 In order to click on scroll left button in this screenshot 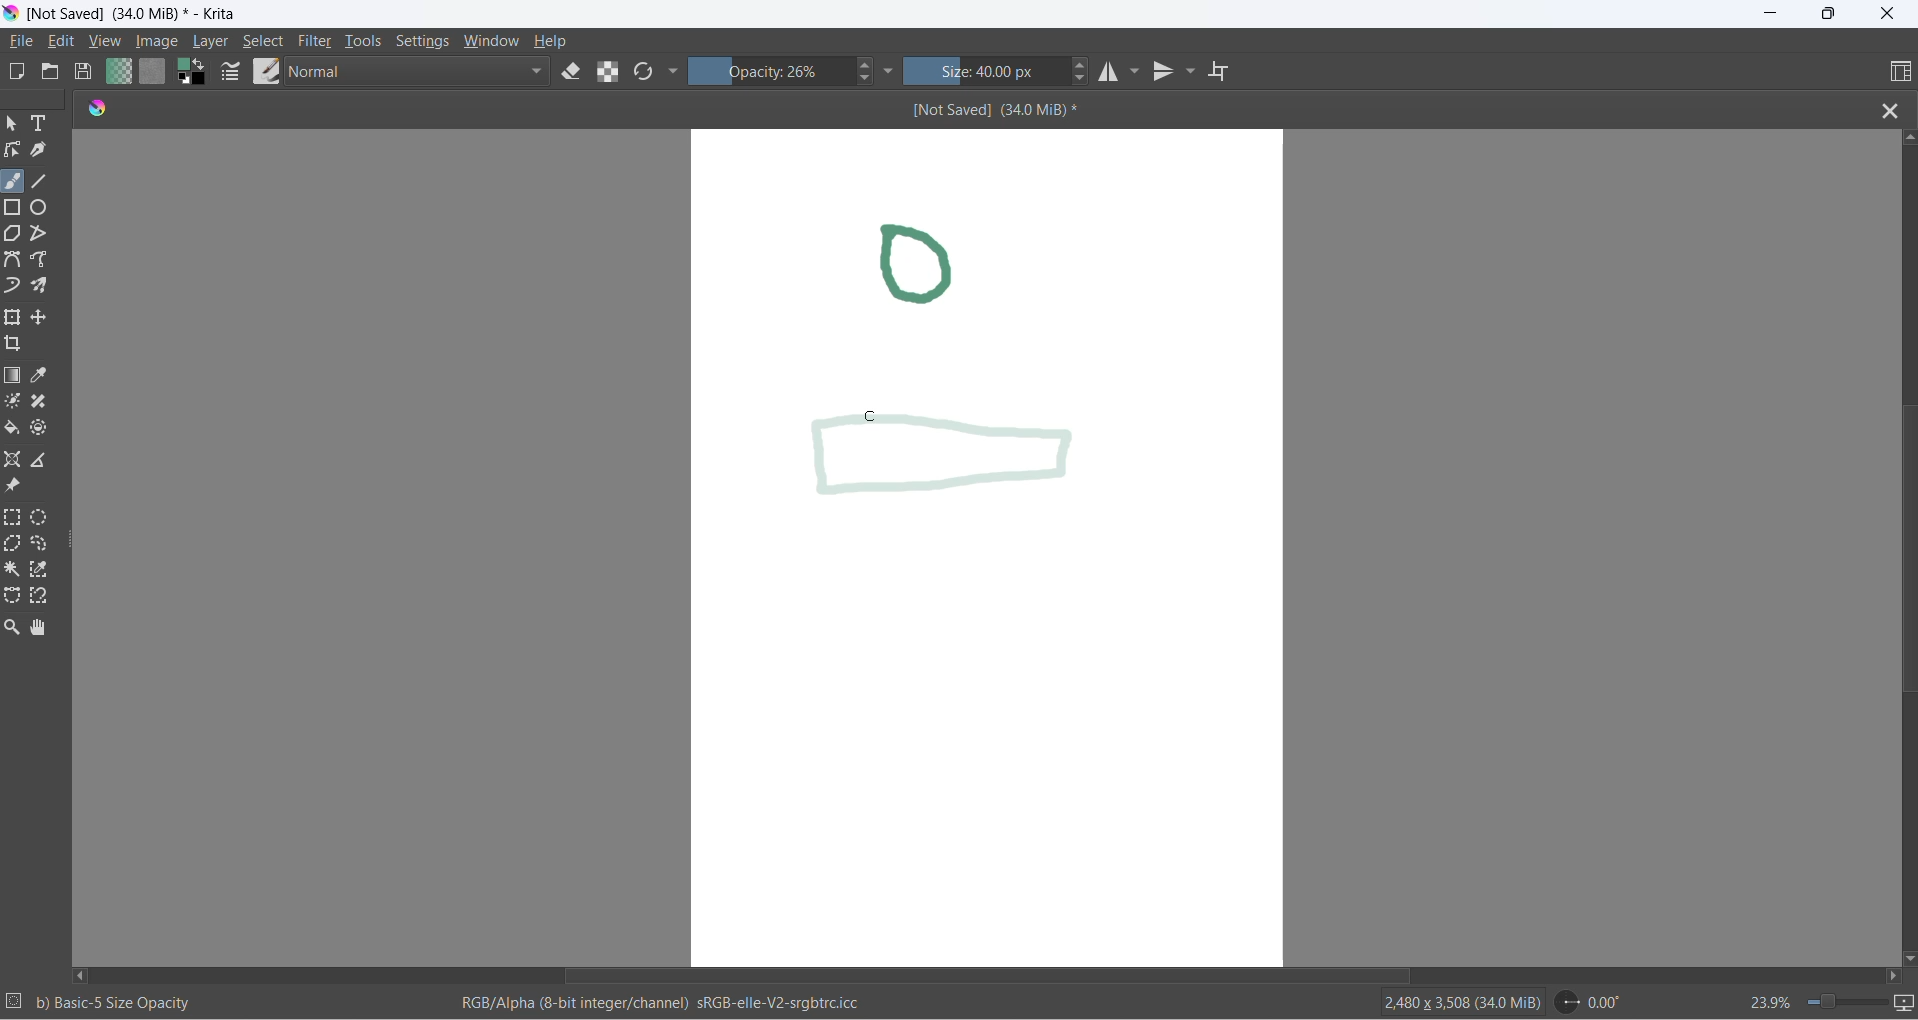, I will do `click(87, 970)`.